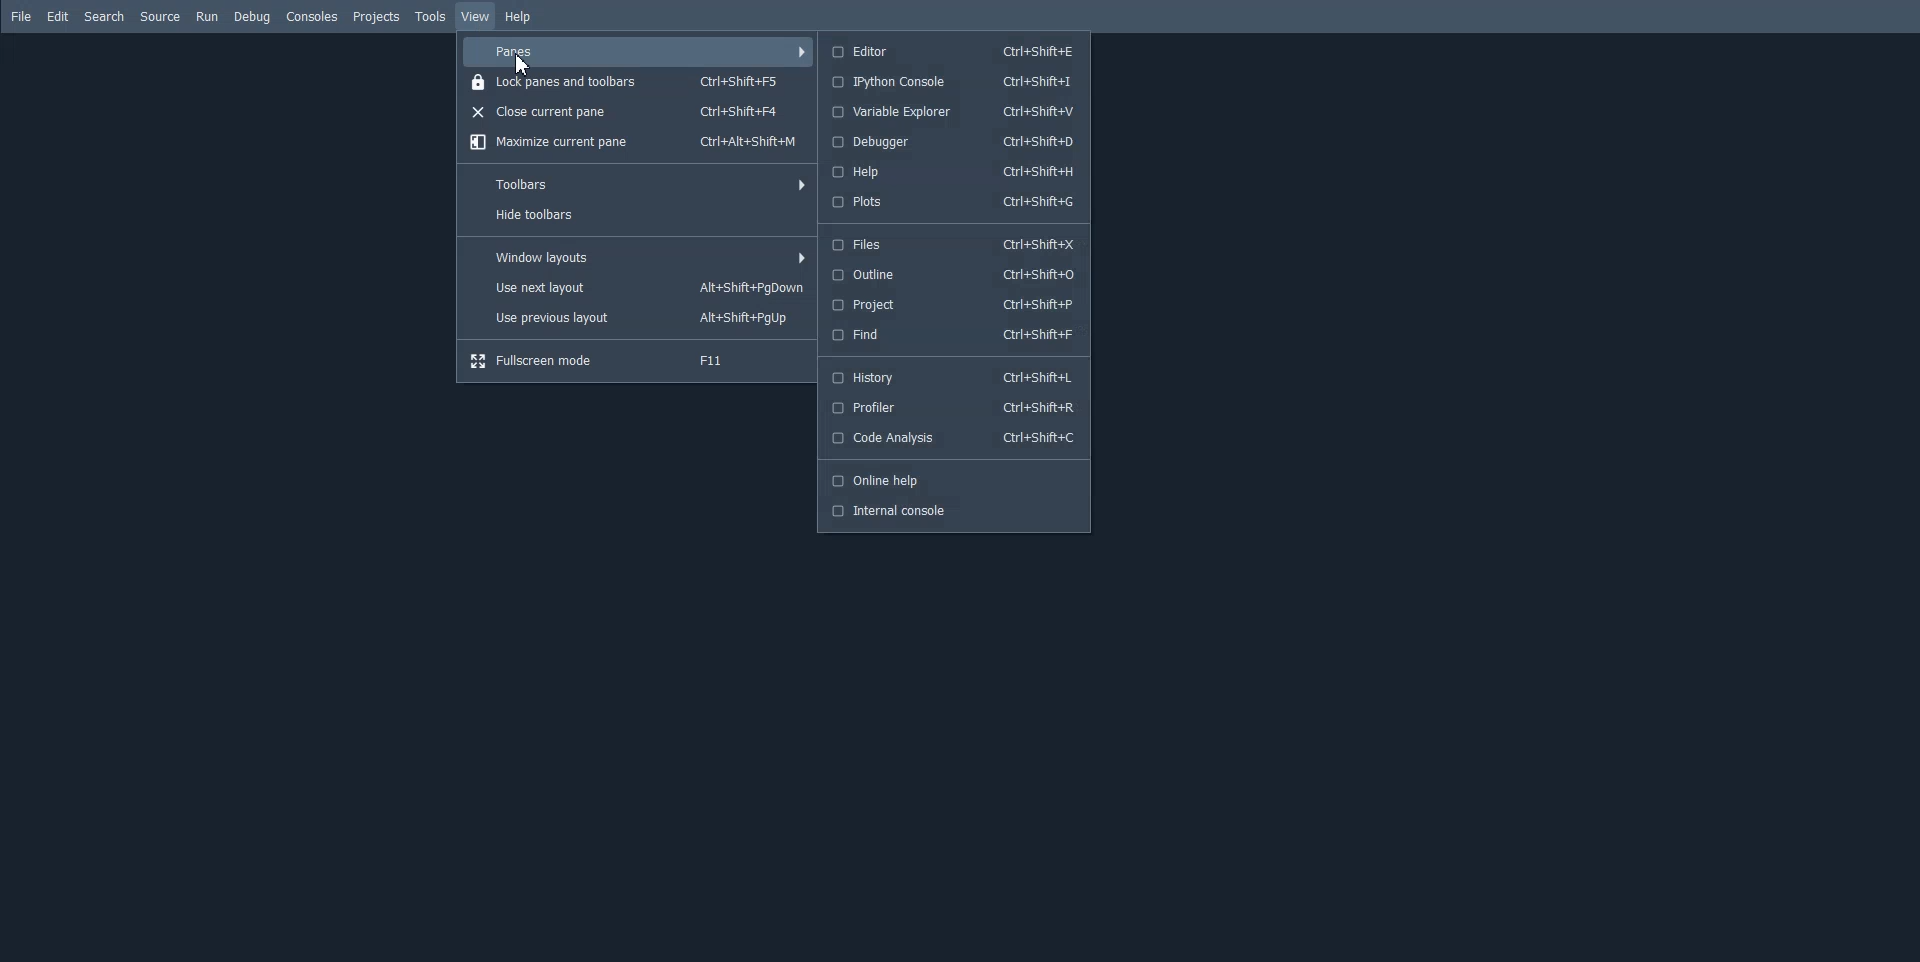 This screenshot has height=962, width=1920. I want to click on Close current pane, so click(637, 111).